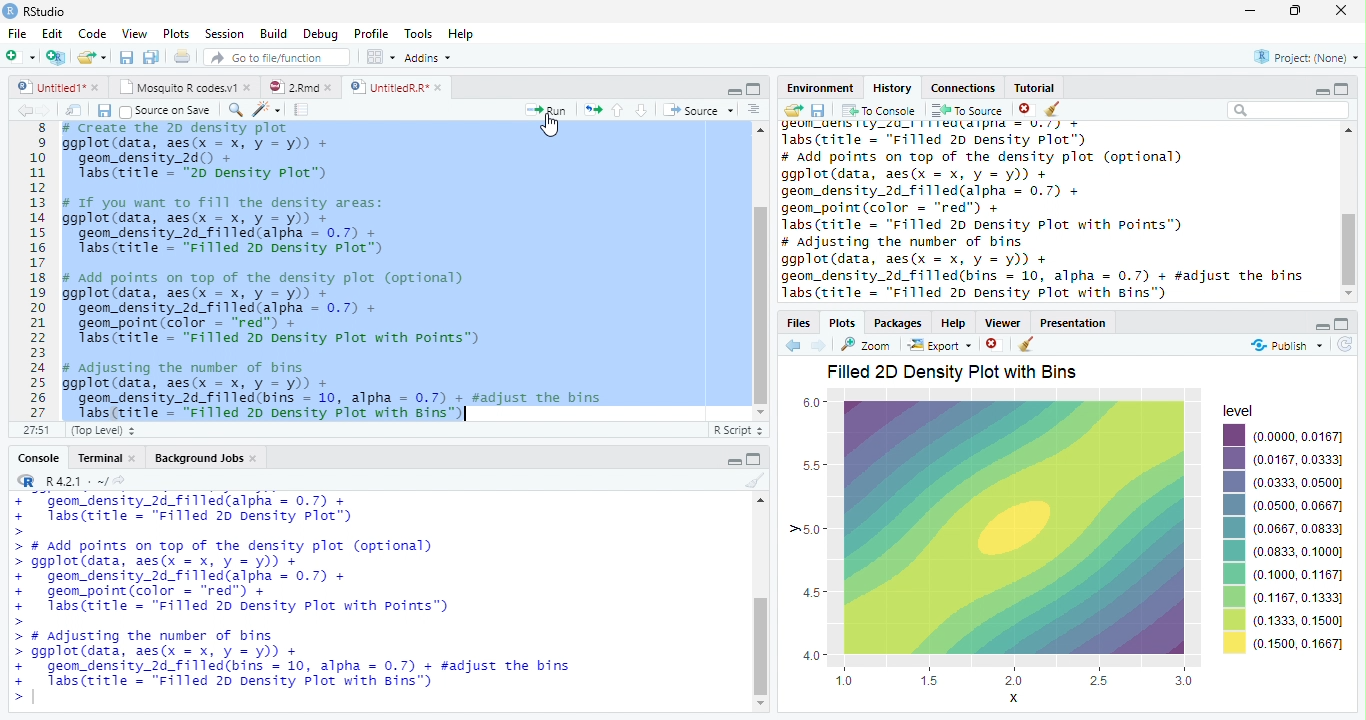 The height and width of the screenshot is (720, 1366). What do you see at coordinates (70, 481) in the screenshot?
I see `R421 - ~/` at bounding box center [70, 481].